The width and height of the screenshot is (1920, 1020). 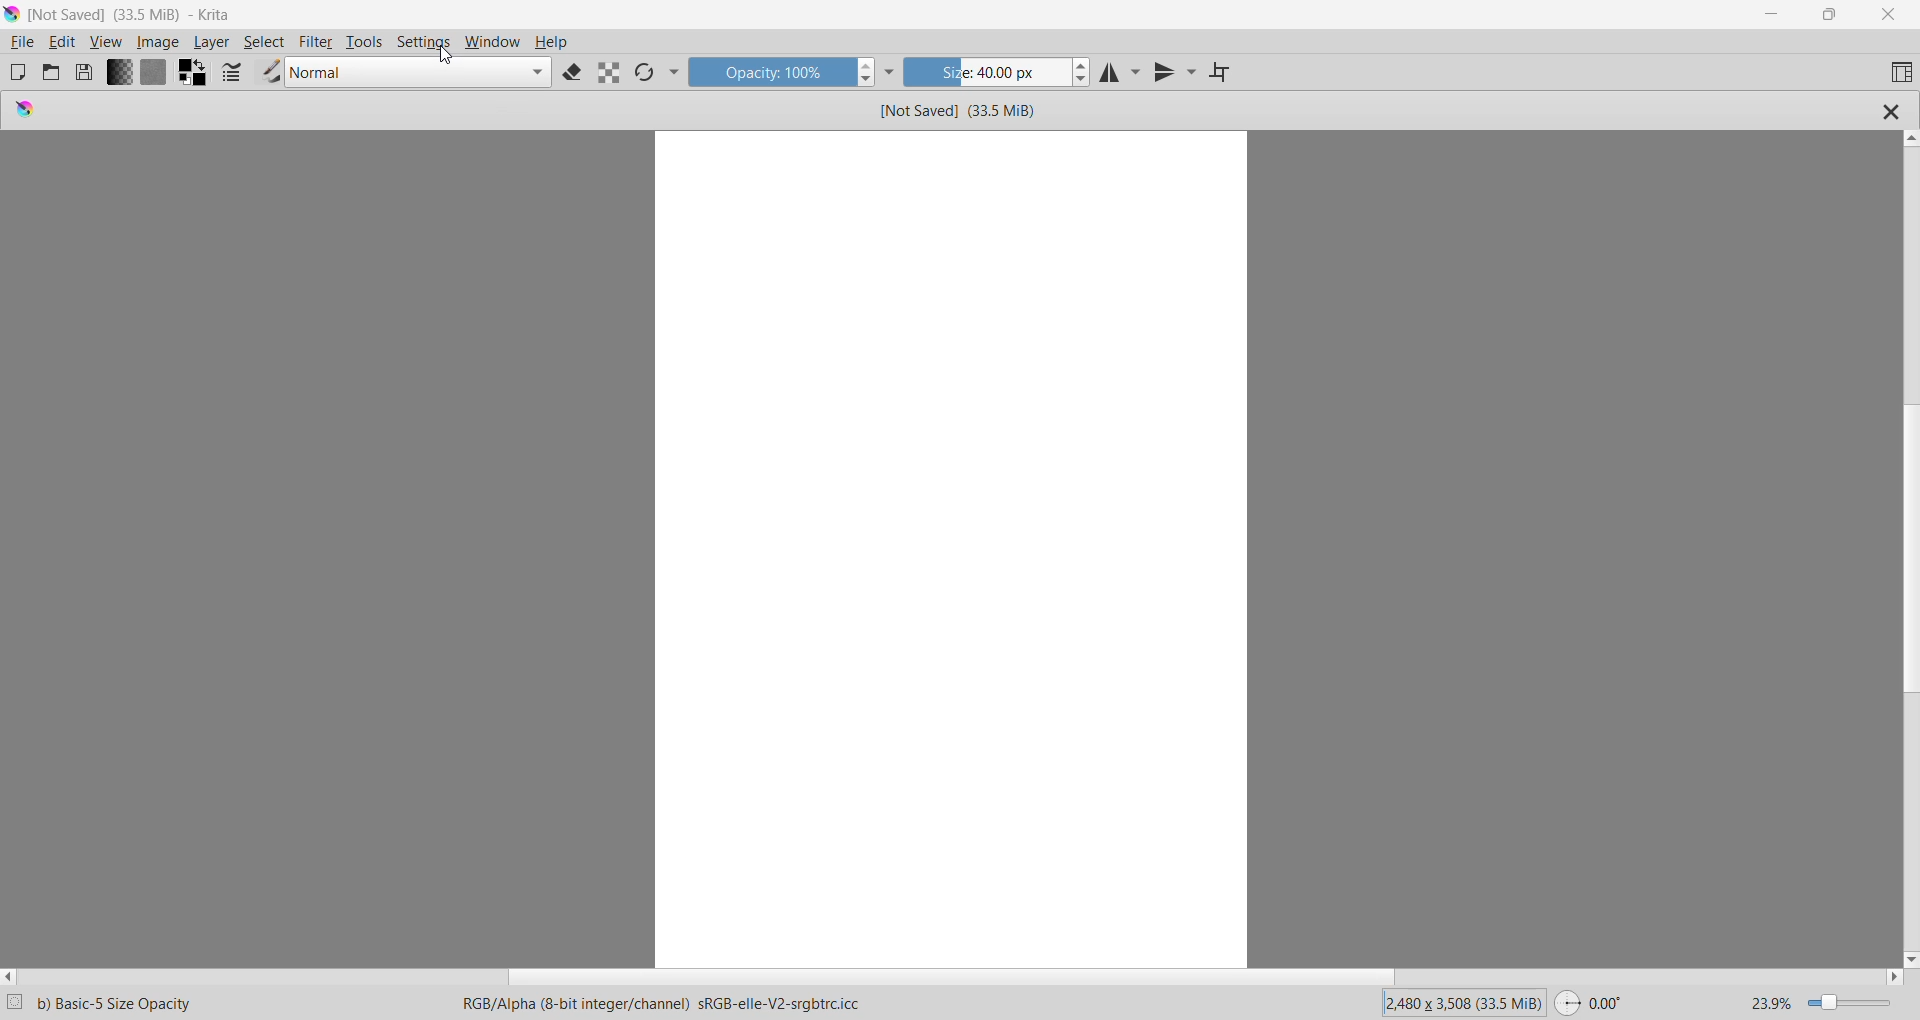 I want to click on Tools, so click(x=365, y=42).